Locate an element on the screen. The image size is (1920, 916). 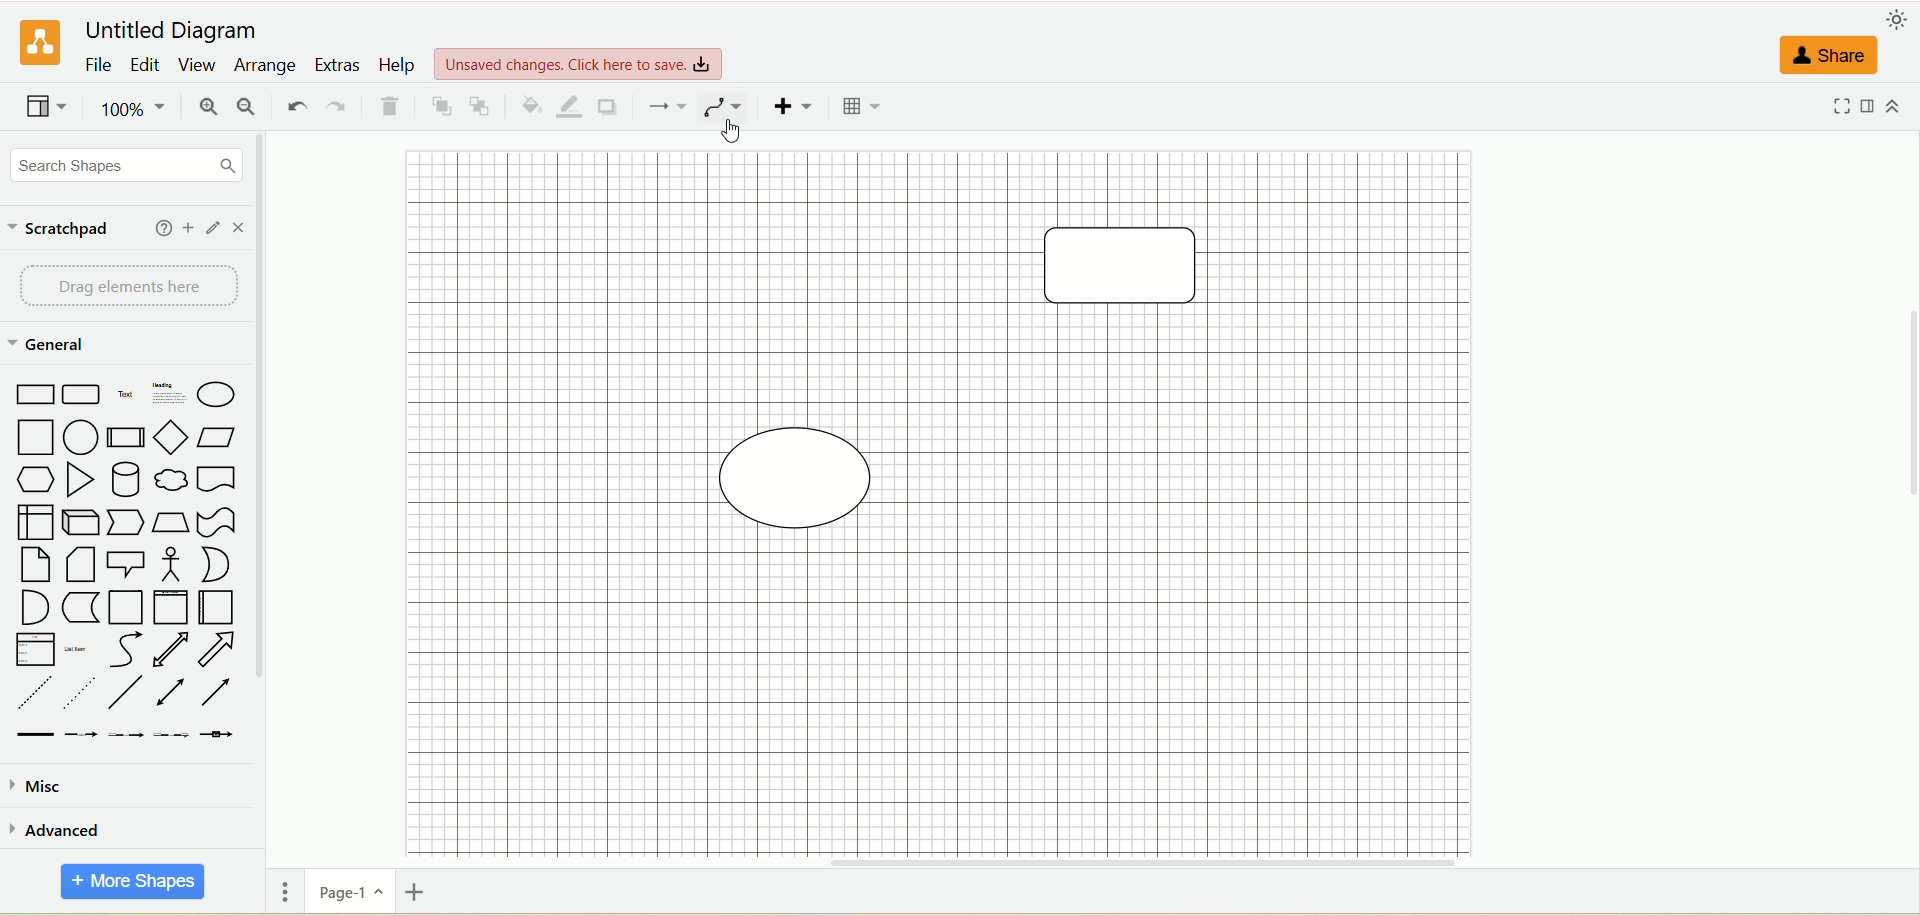
help is located at coordinates (157, 224).